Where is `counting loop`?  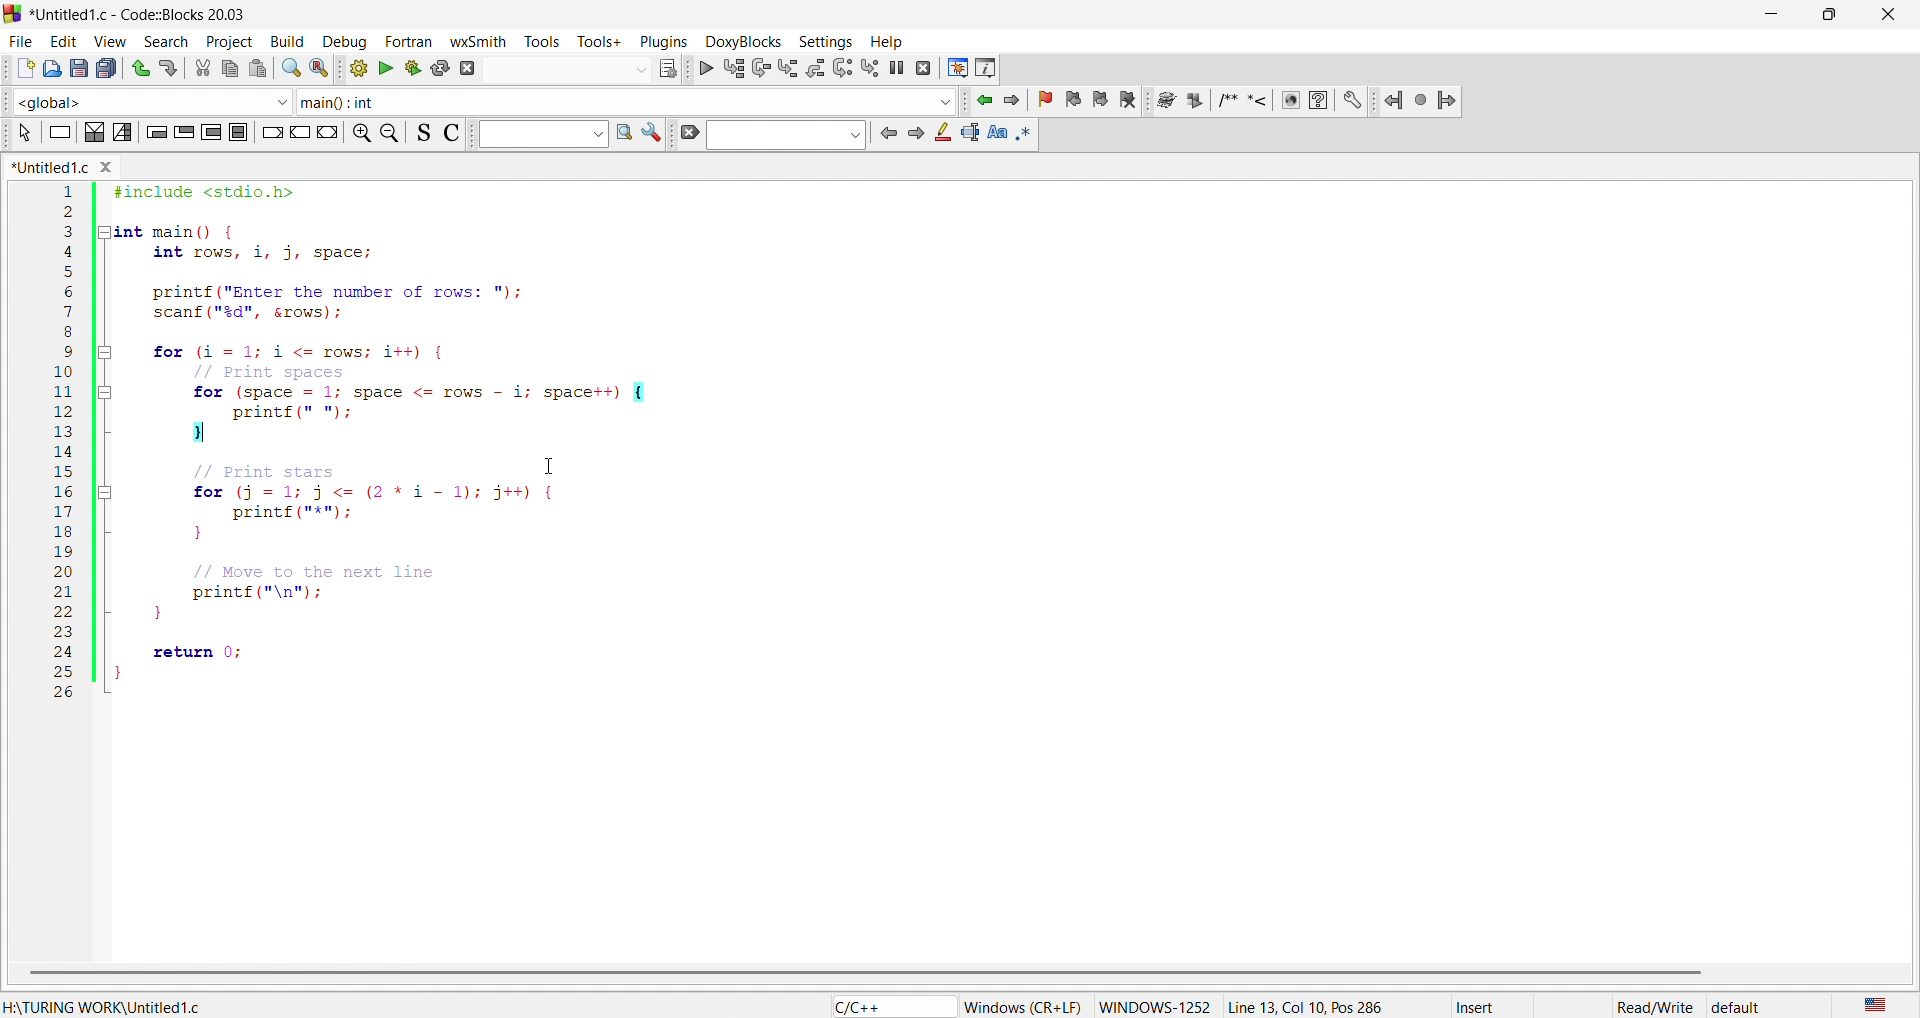 counting loop is located at coordinates (211, 132).